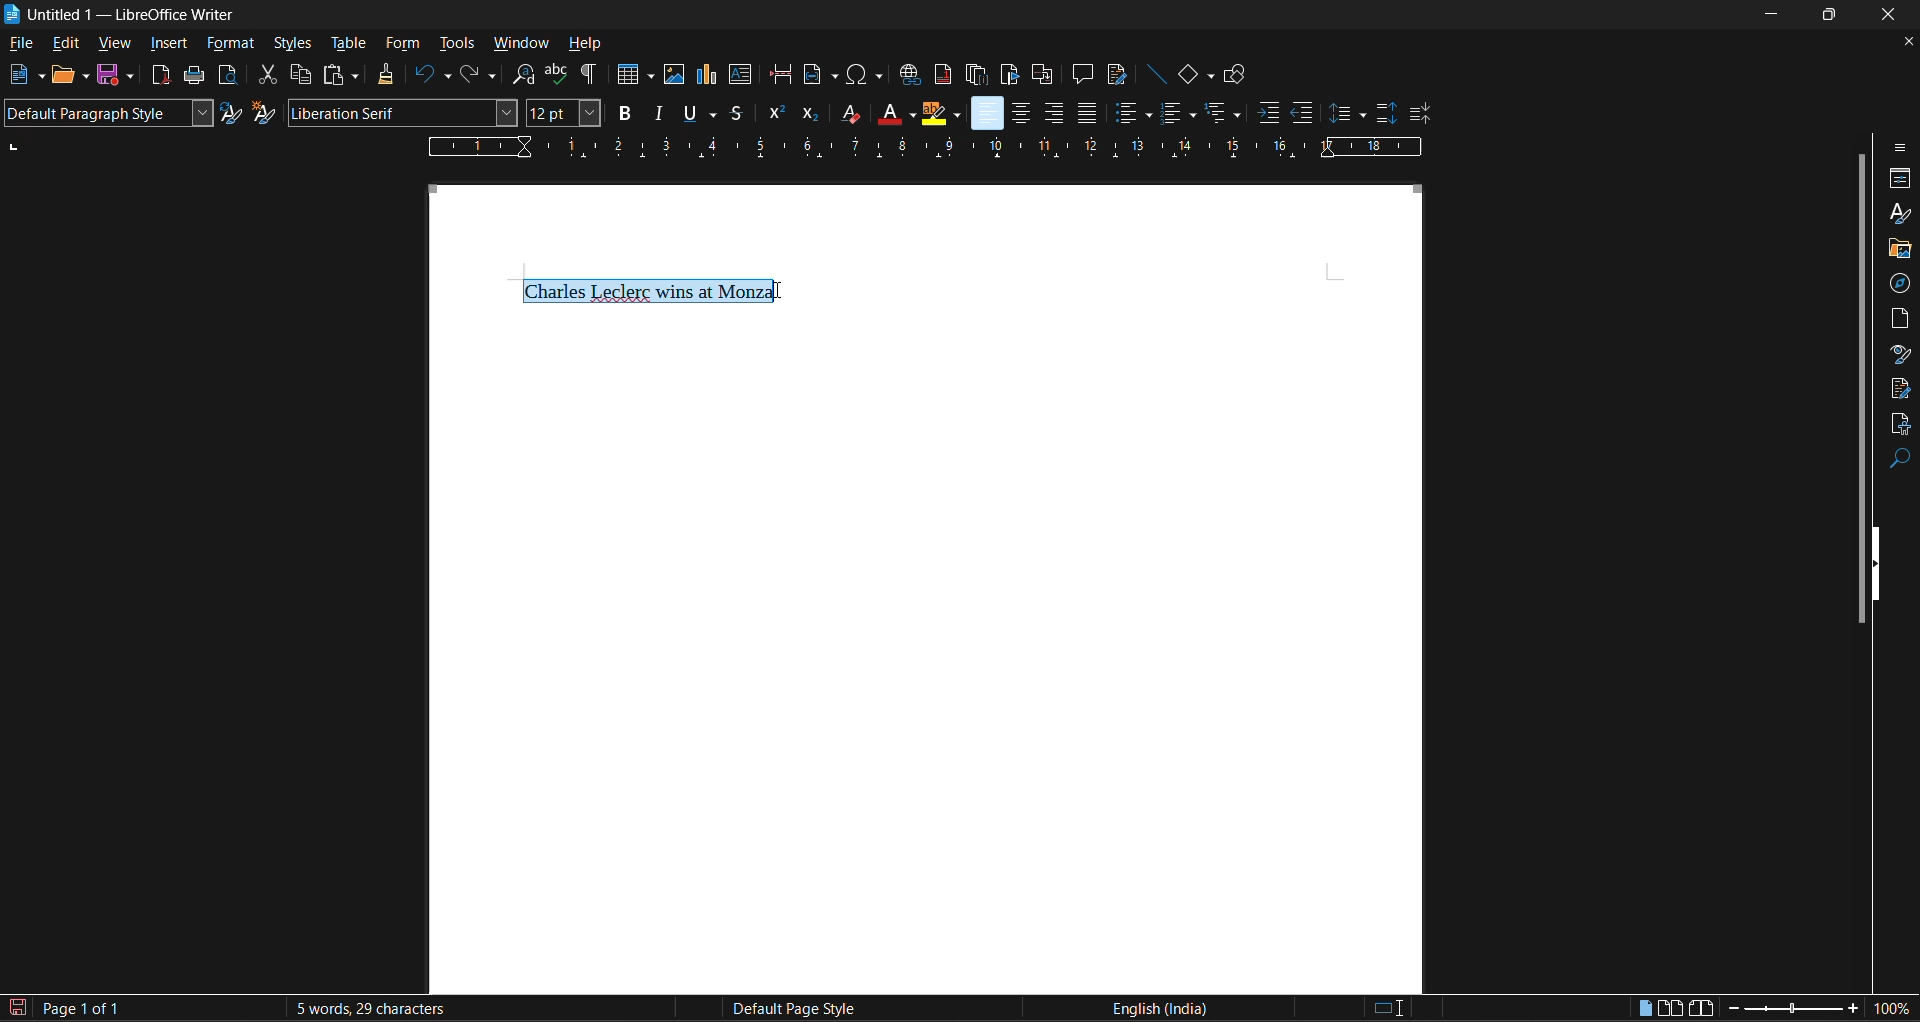 This screenshot has height=1022, width=1920. Describe the element at coordinates (1422, 113) in the screenshot. I see `decrease paragraph spacing` at that location.